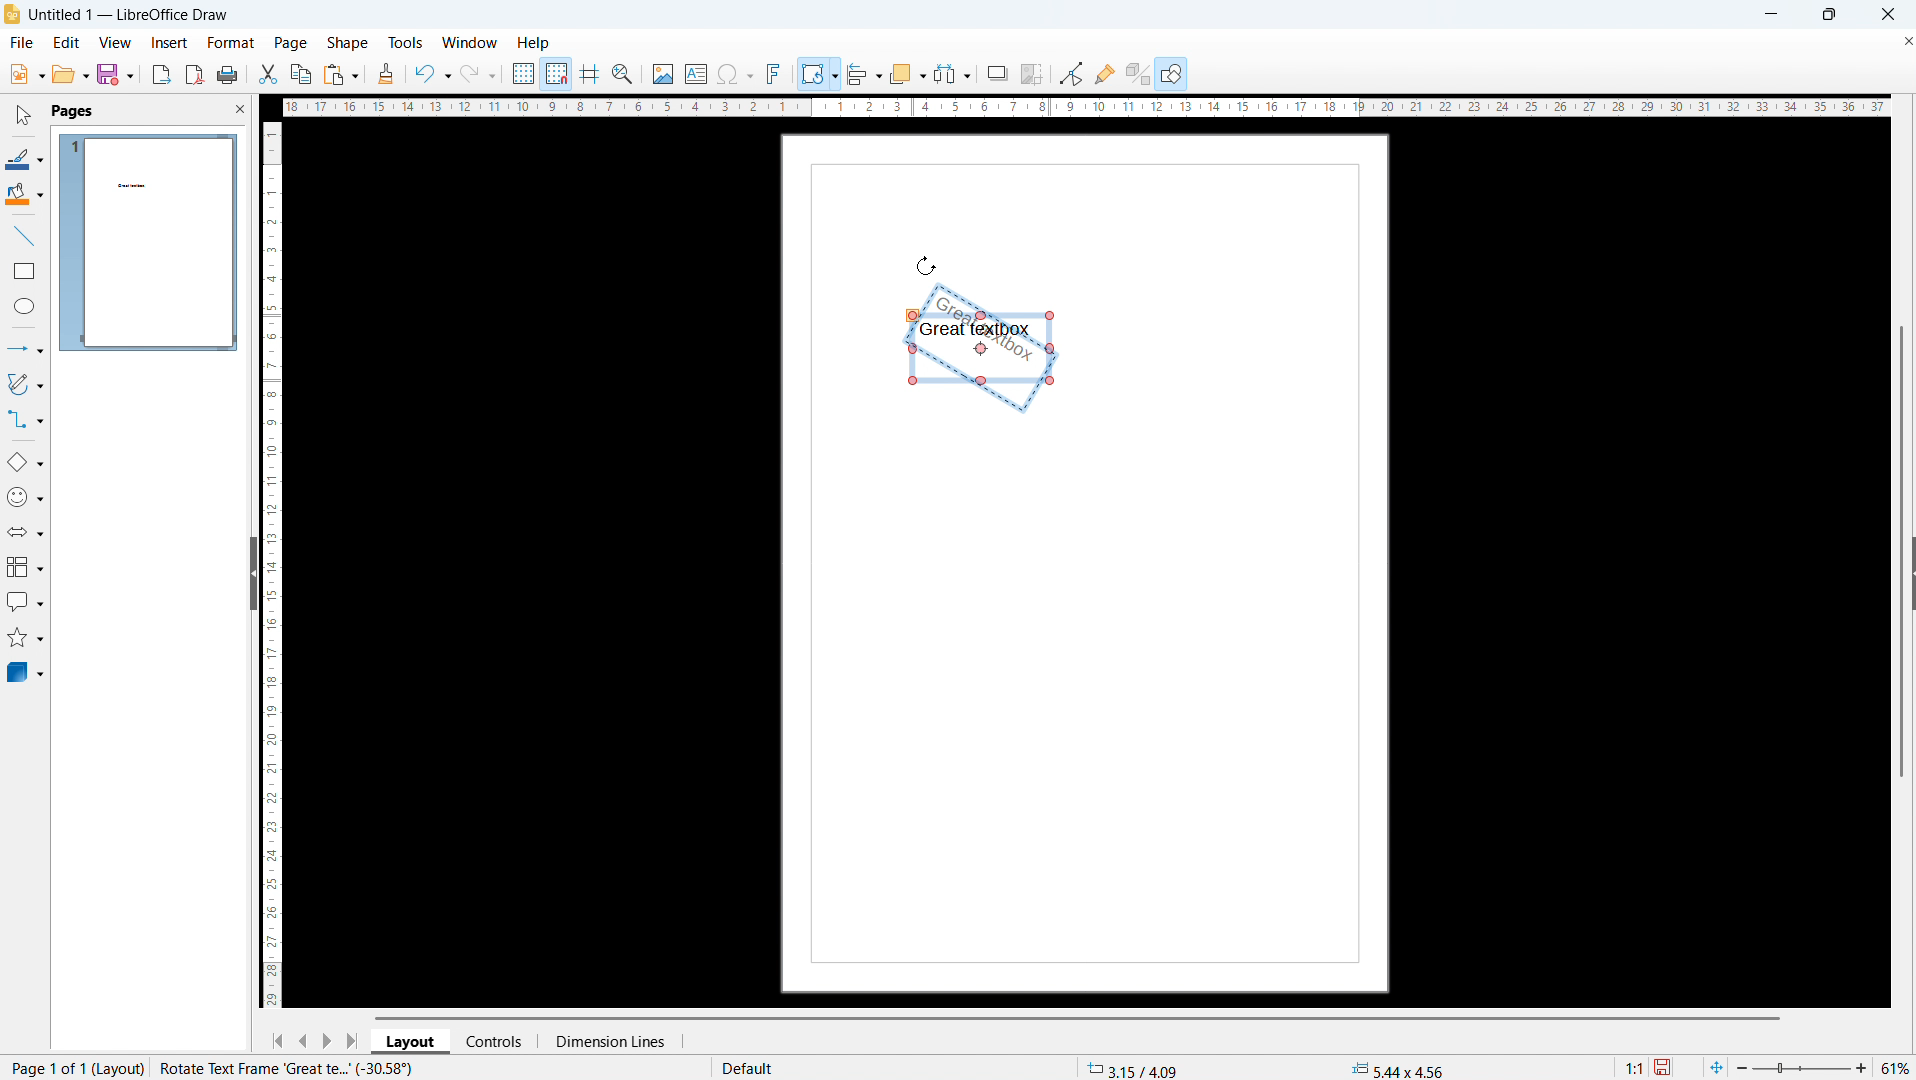 The height and width of the screenshot is (1080, 1916). Describe the element at coordinates (1093, 710) in the screenshot. I see `Page ` at that location.